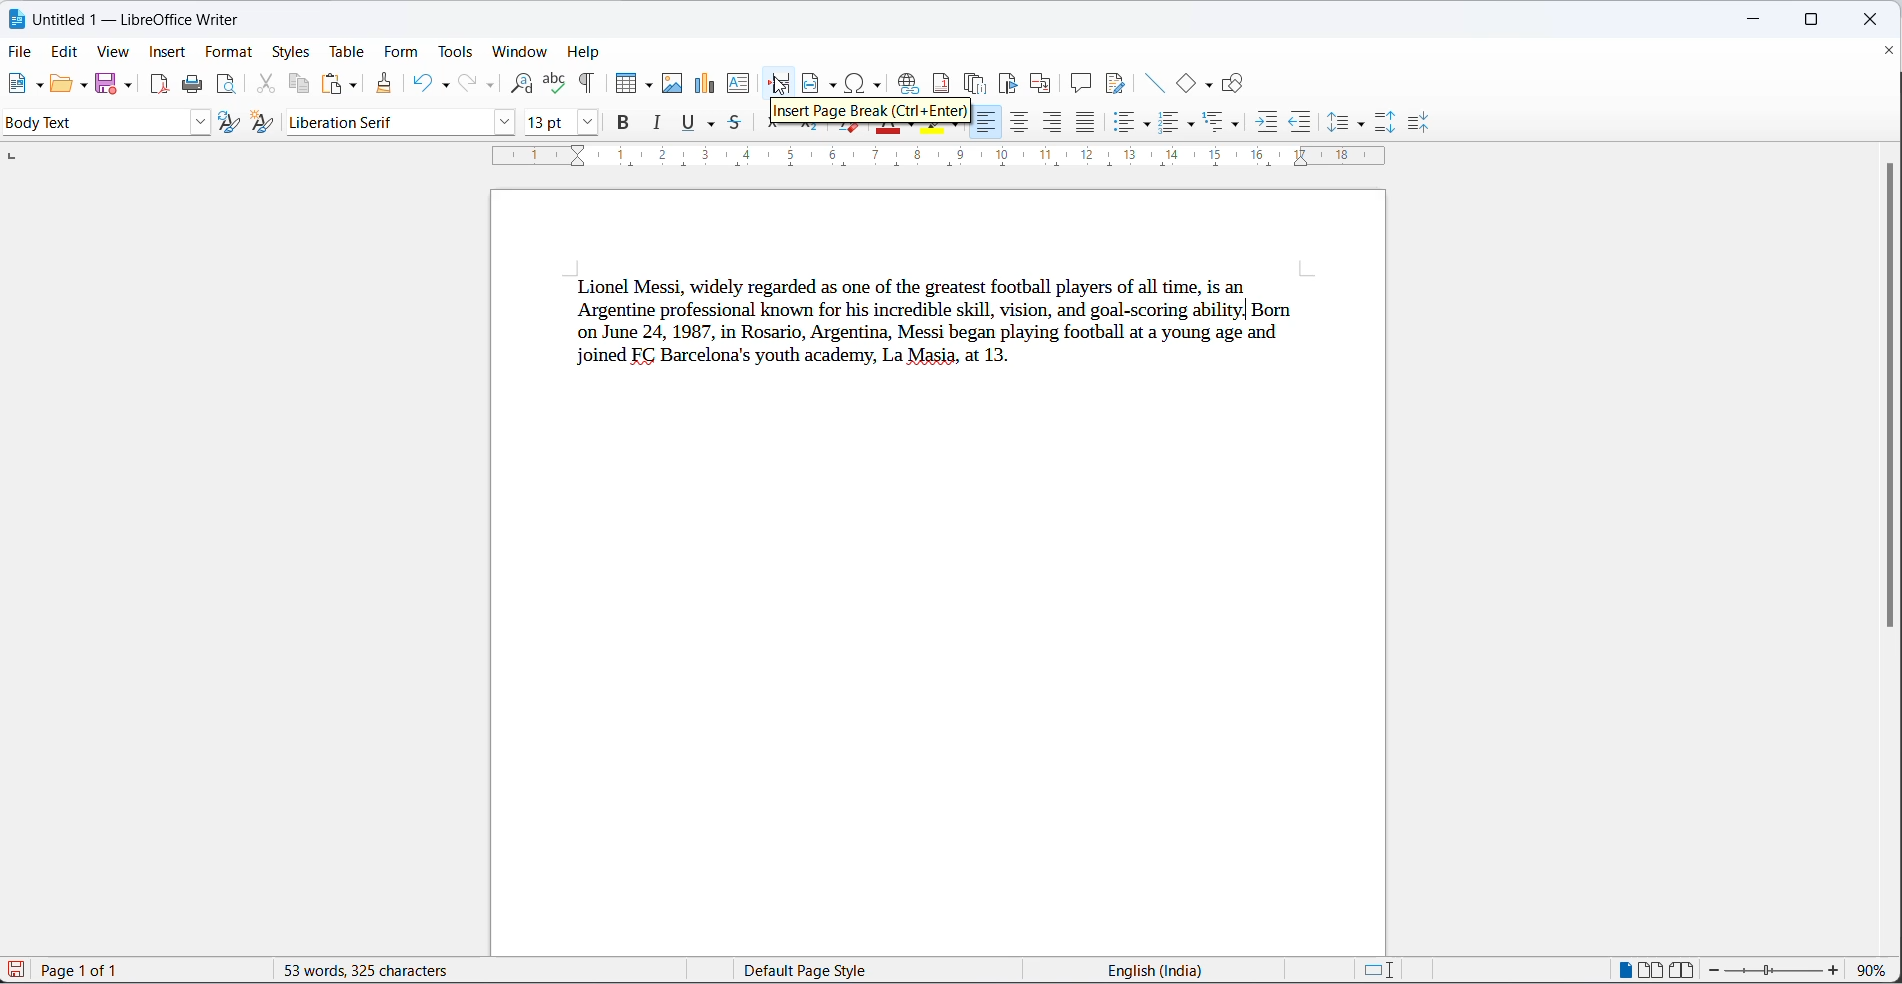 This screenshot has height=984, width=1902. I want to click on edit, so click(65, 49).